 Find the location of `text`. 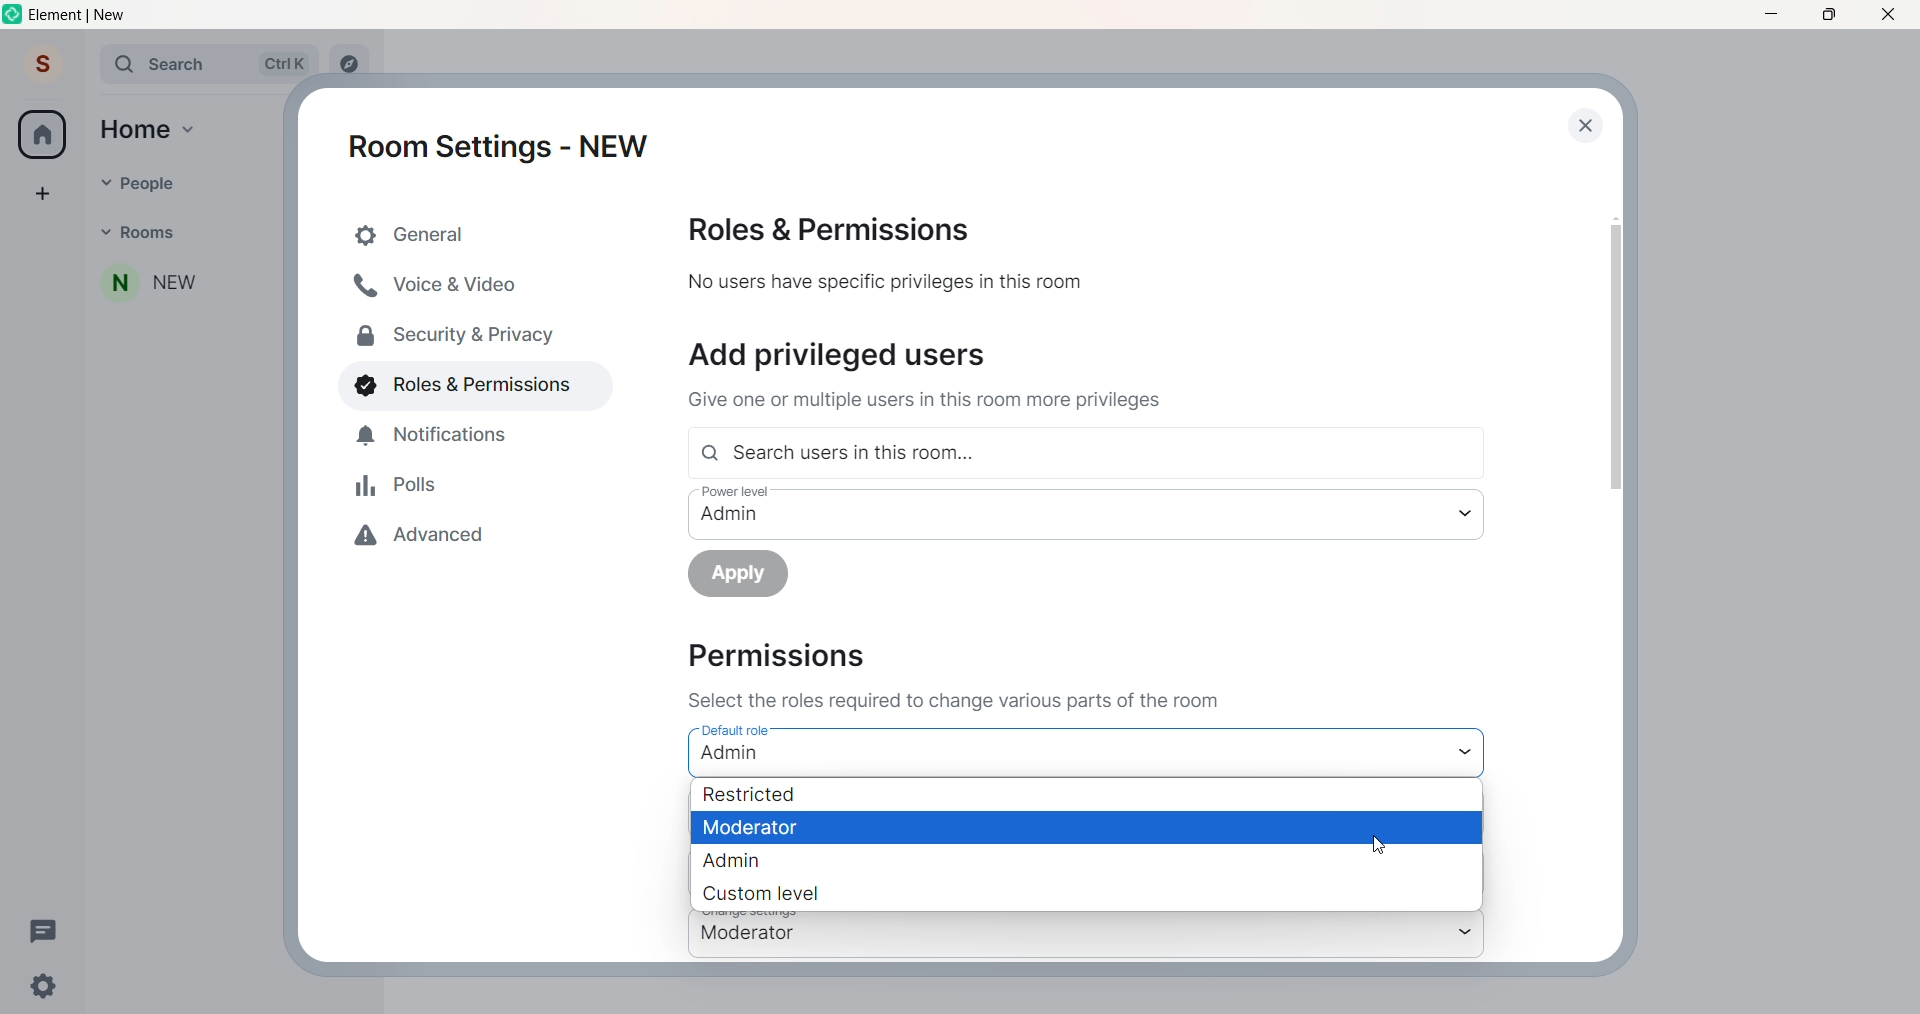

text is located at coordinates (928, 402).